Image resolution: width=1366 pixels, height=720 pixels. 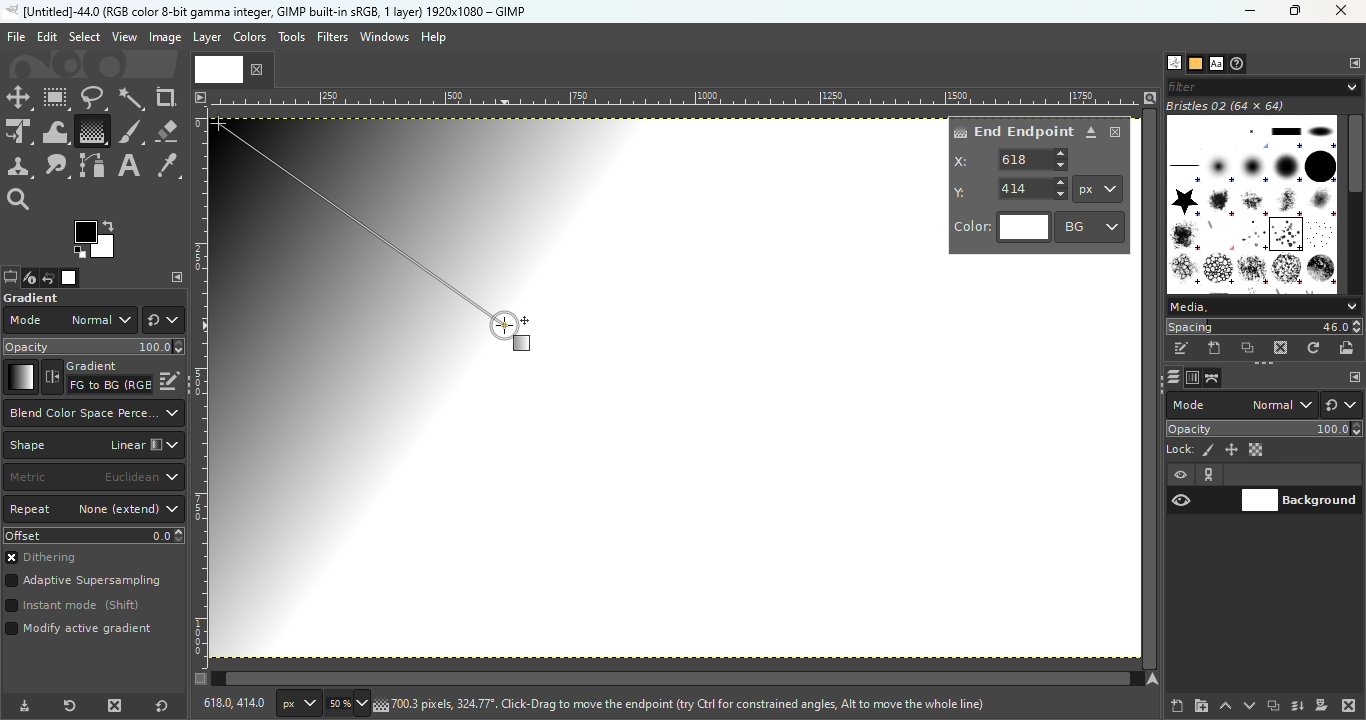 What do you see at coordinates (1116, 132) in the screenshot?
I see `Close` at bounding box center [1116, 132].